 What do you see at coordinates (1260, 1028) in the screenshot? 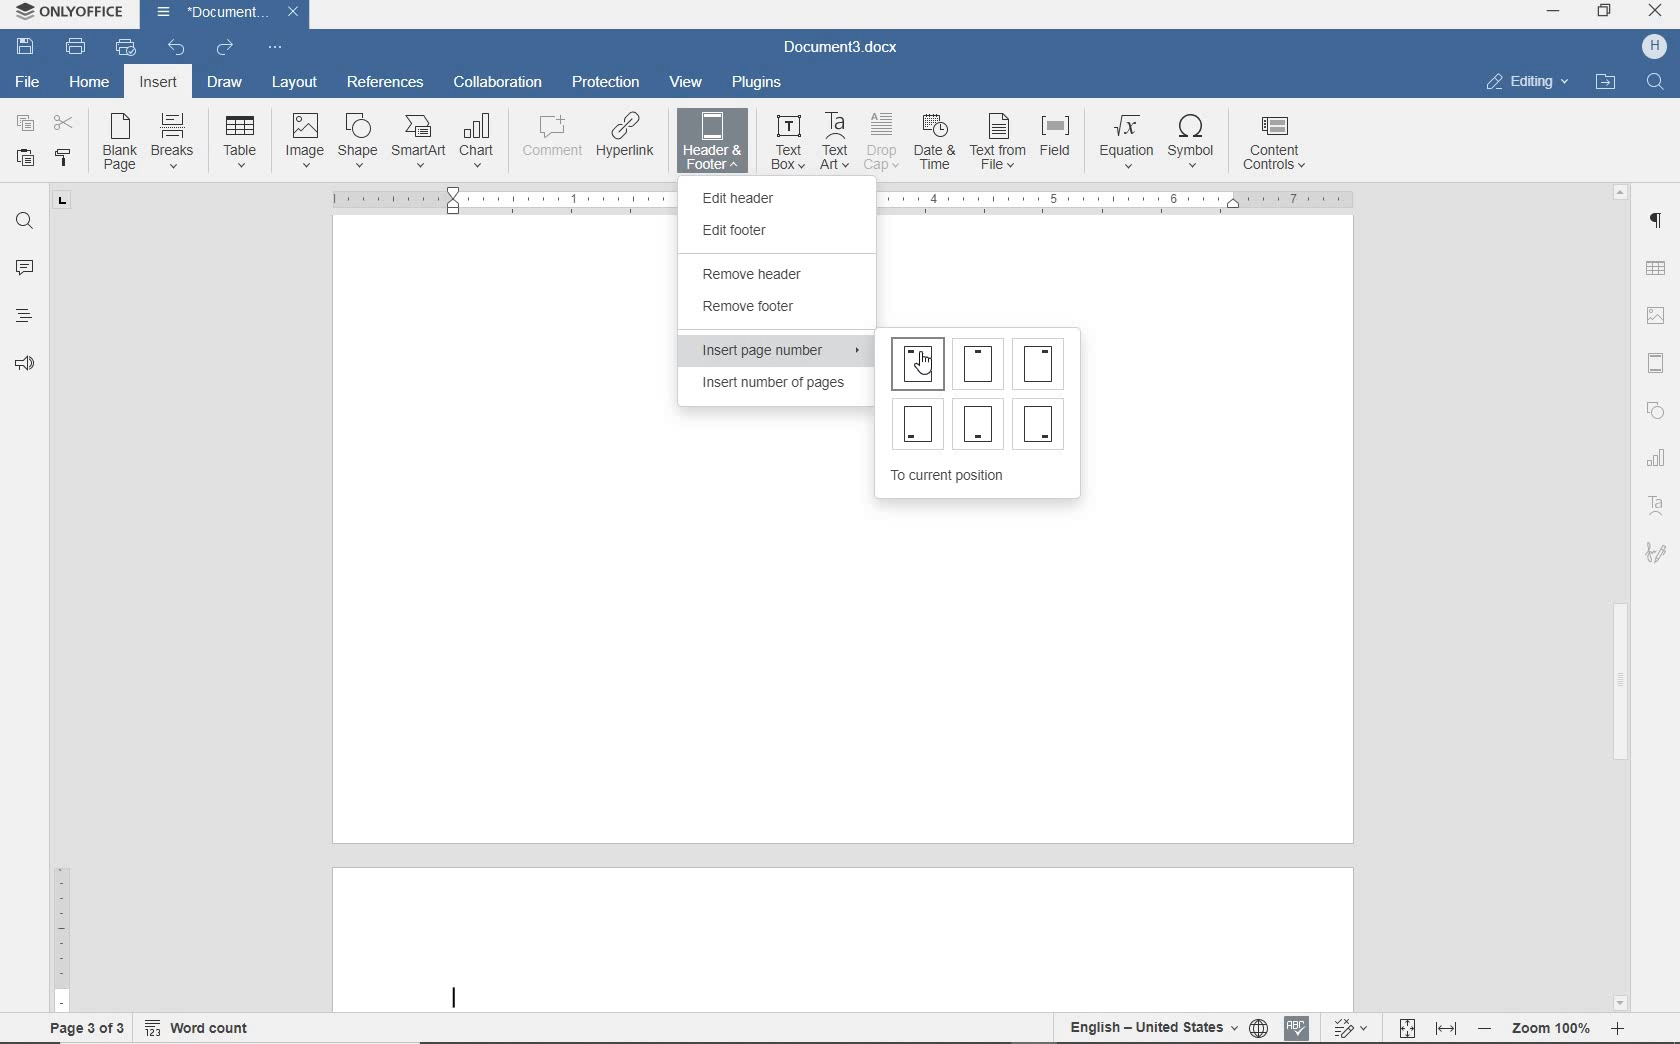
I see `SET DOCUMENT LANGUAGE` at bounding box center [1260, 1028].